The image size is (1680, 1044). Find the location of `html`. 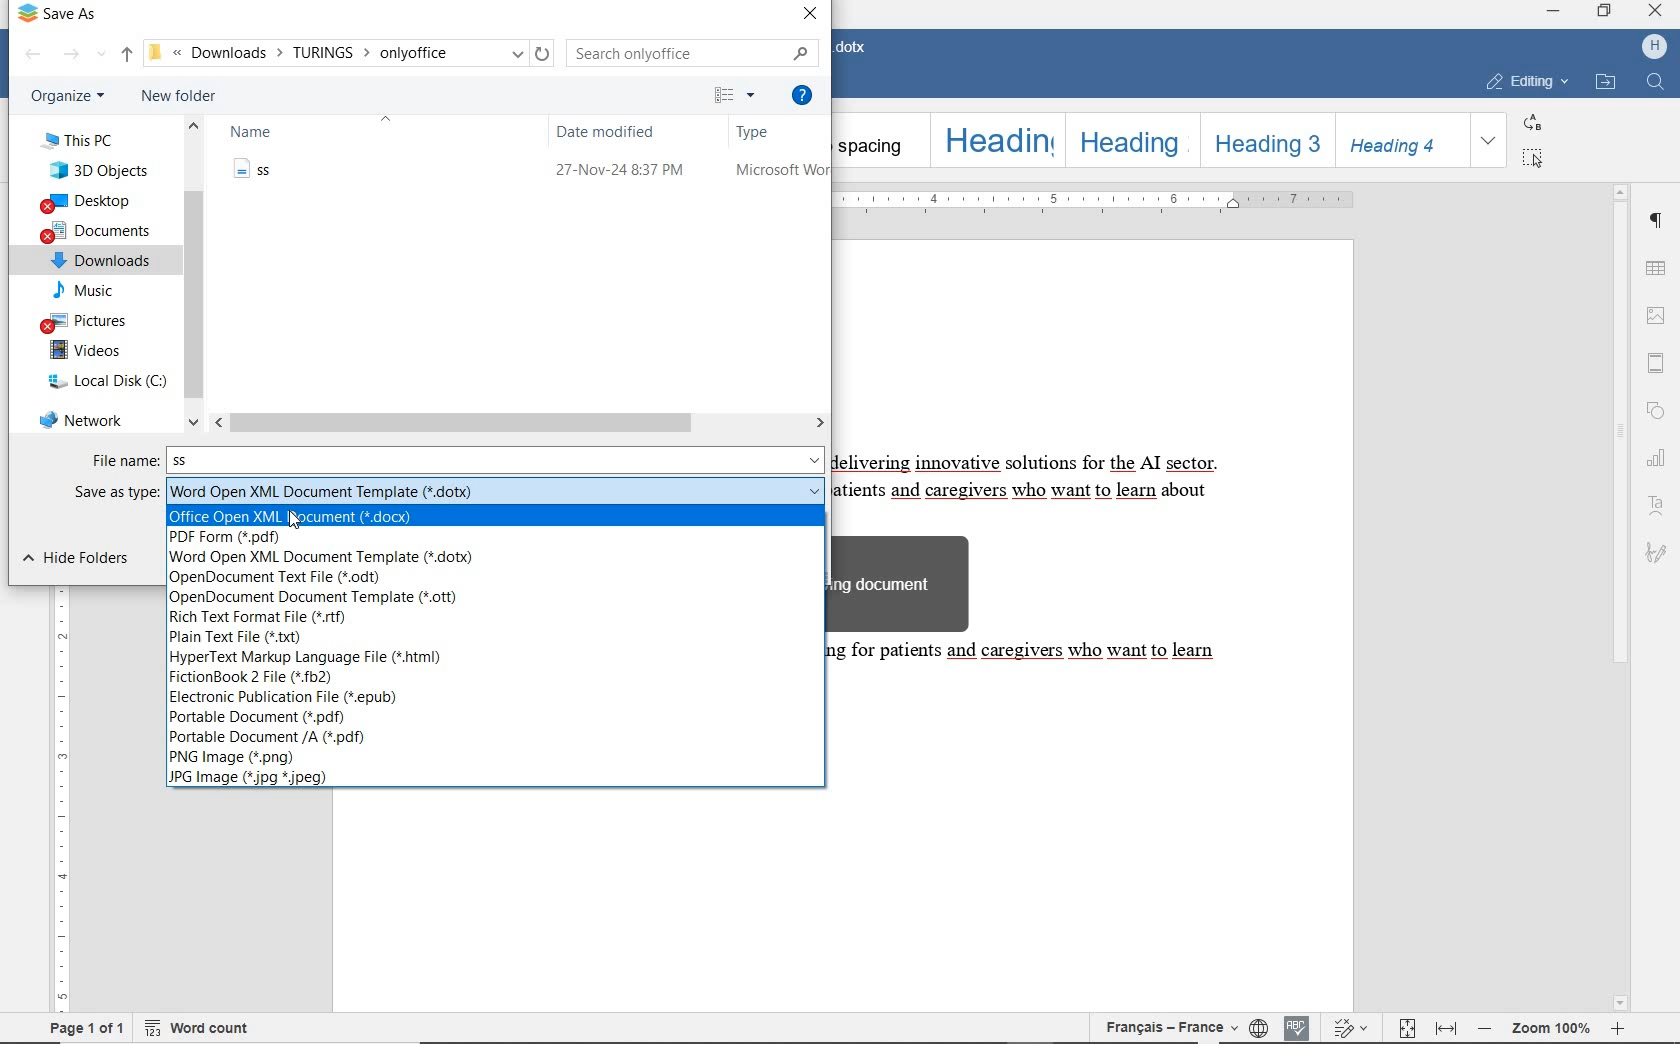

html is located at coordinates (309, 658).